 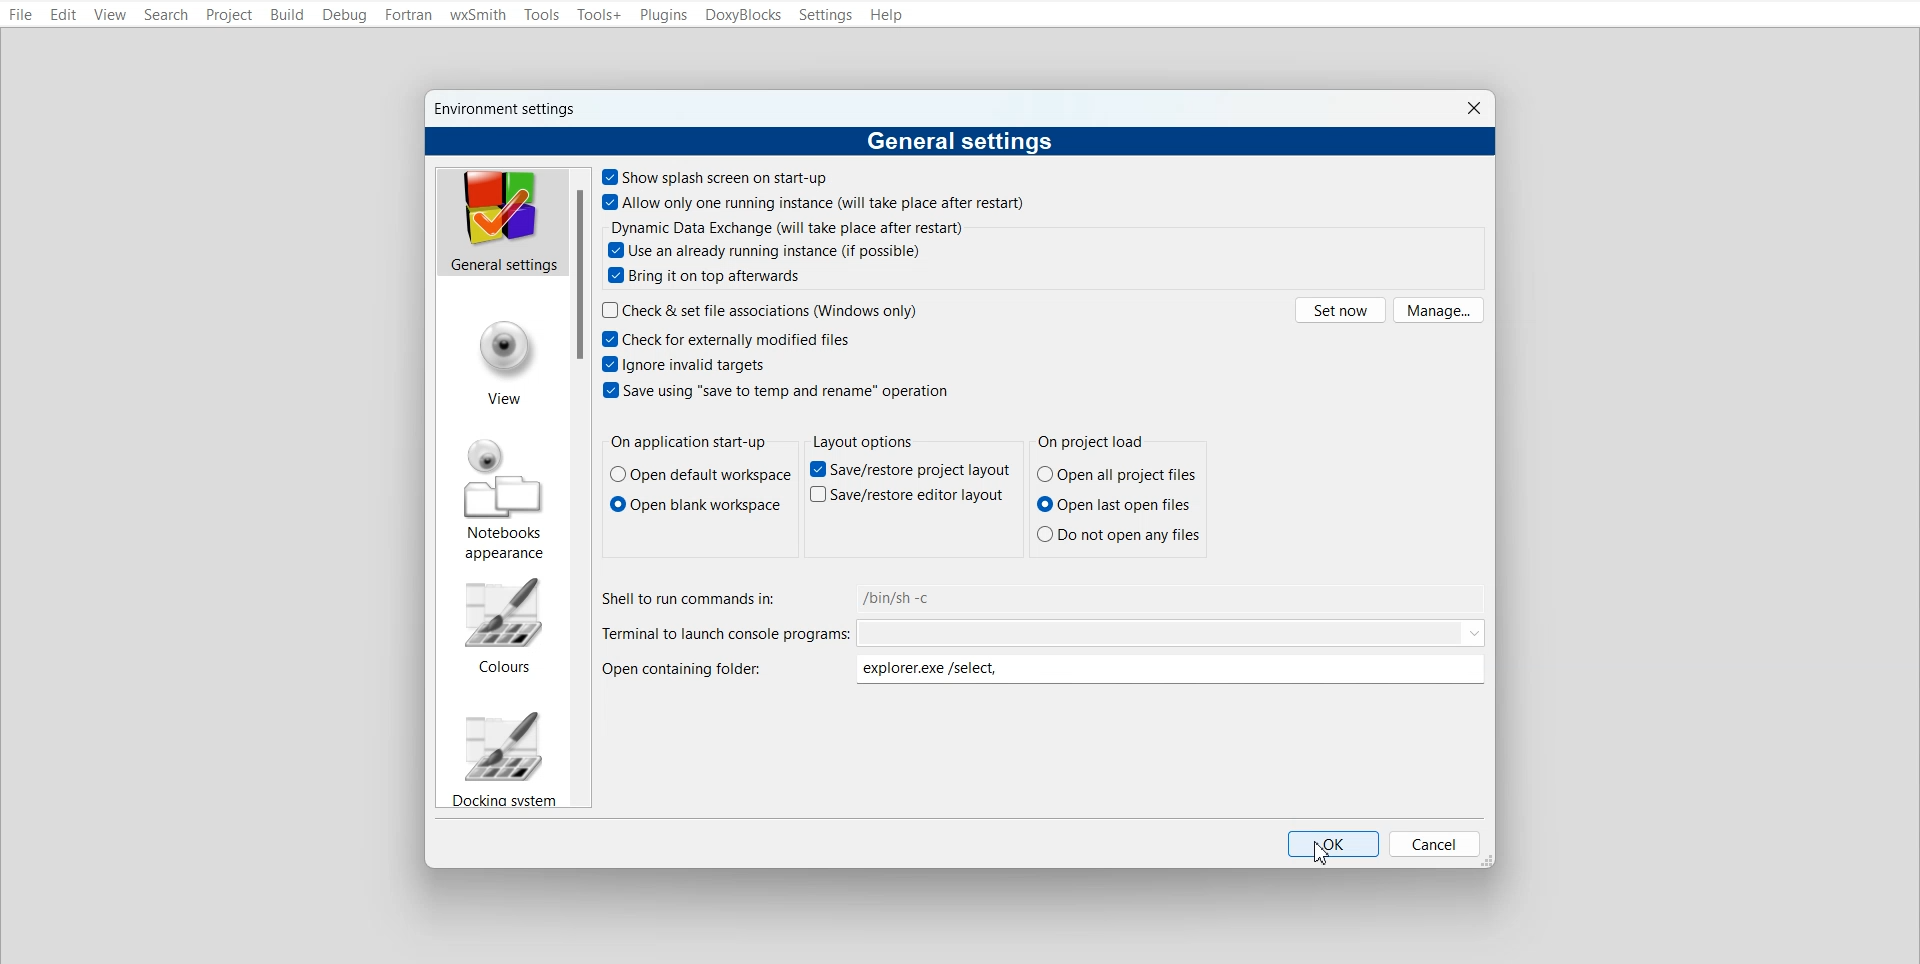 What do you see at coordinates (1117, 474) in the screenshot?
I see `Open all project files` at bounding box center [1117, 474].